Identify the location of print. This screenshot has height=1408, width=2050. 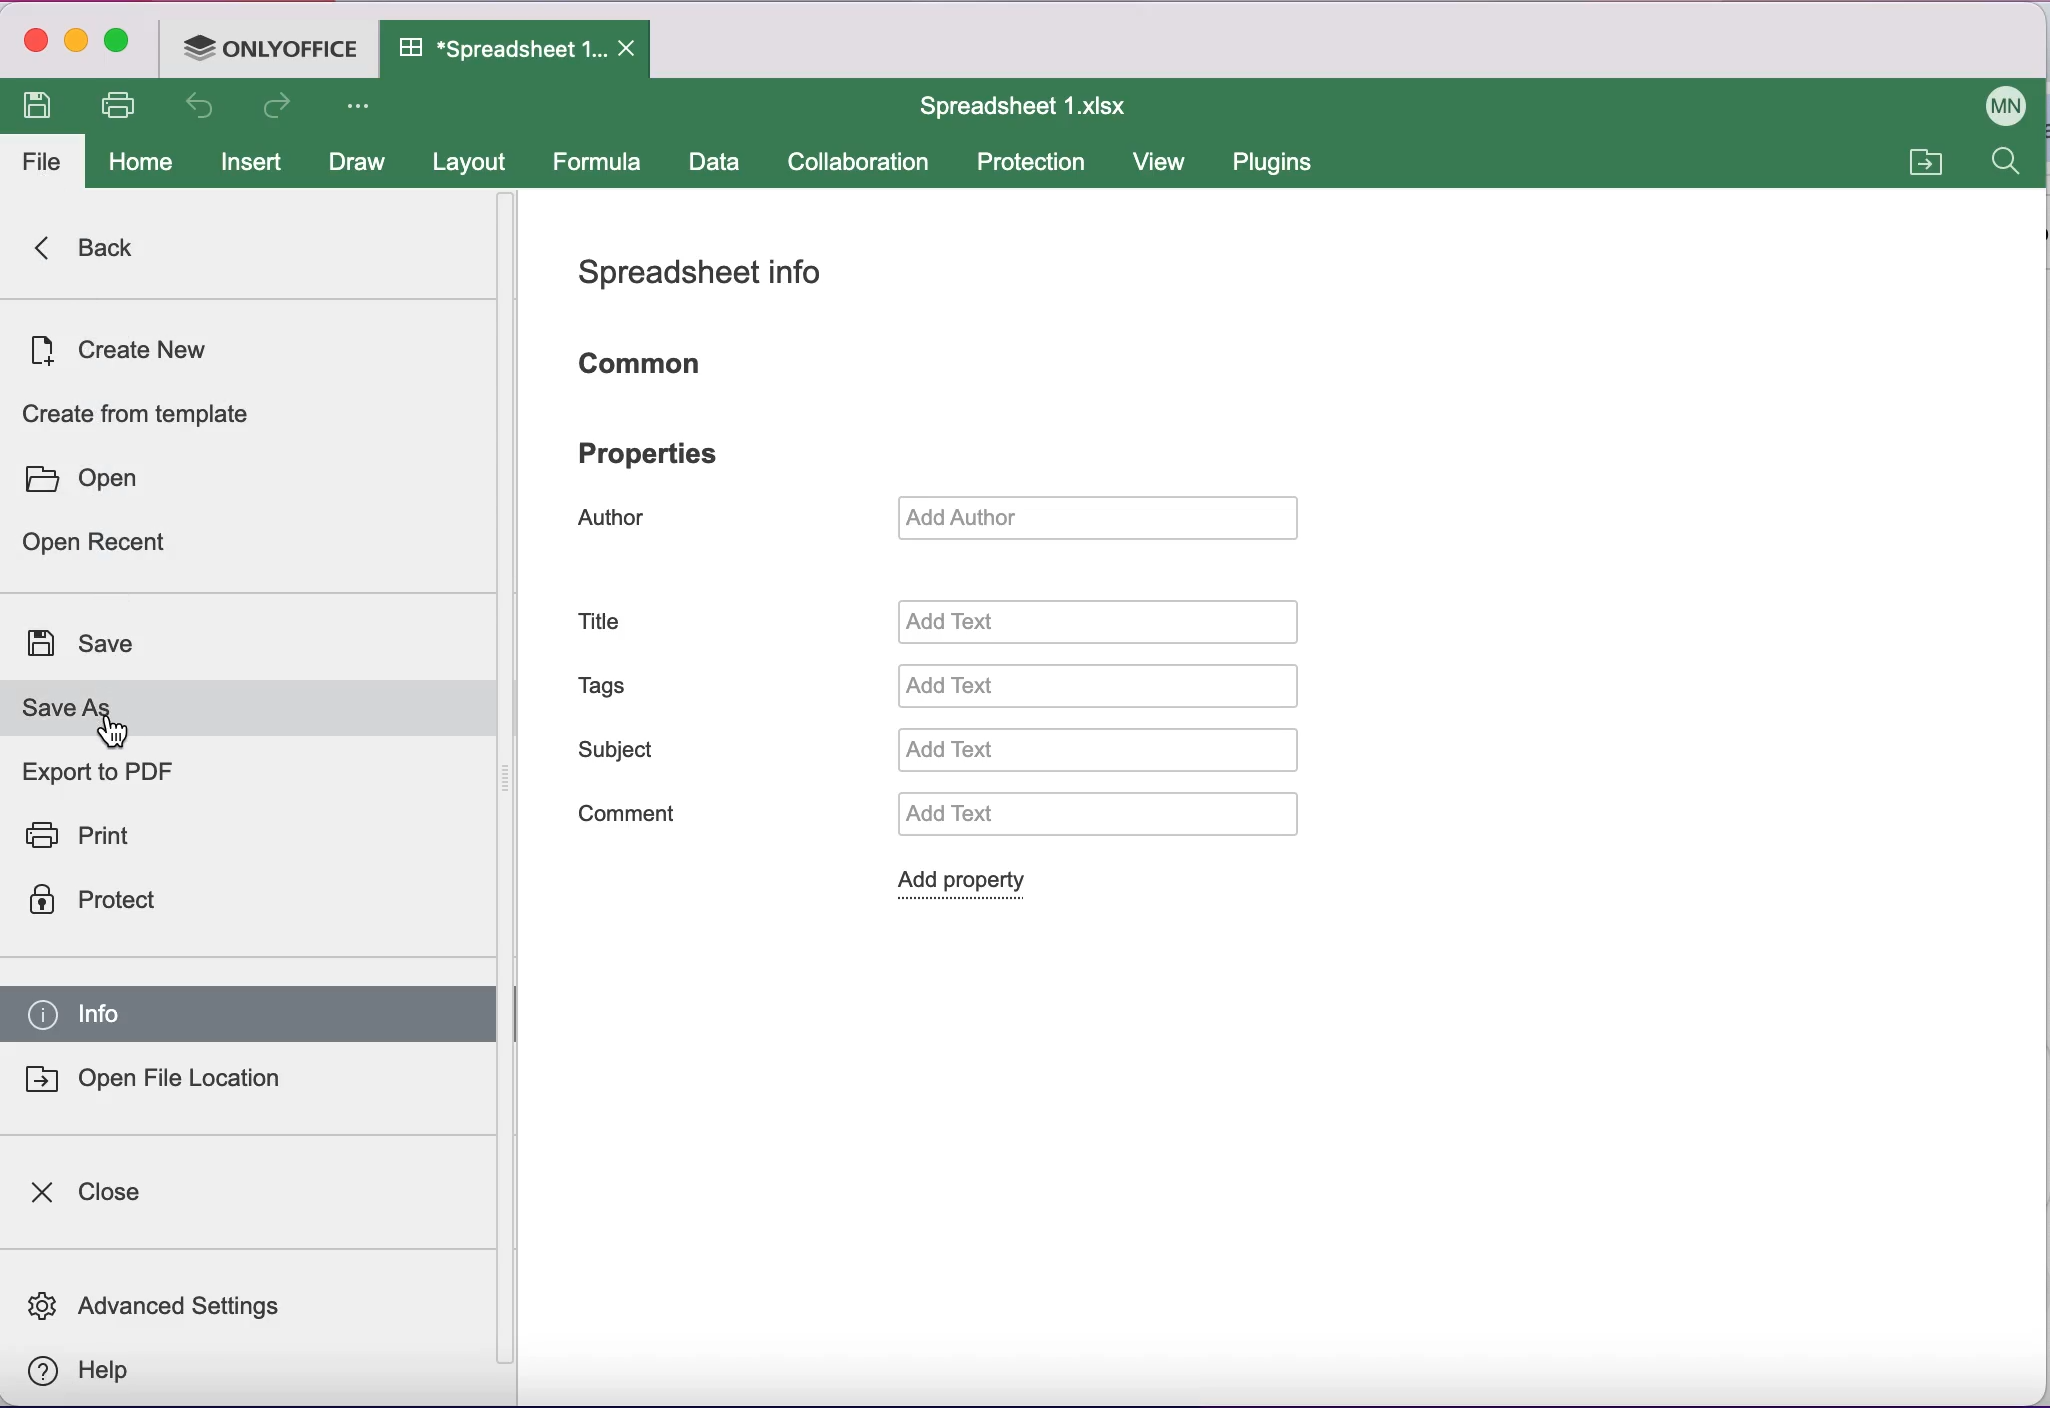
(118, 108).